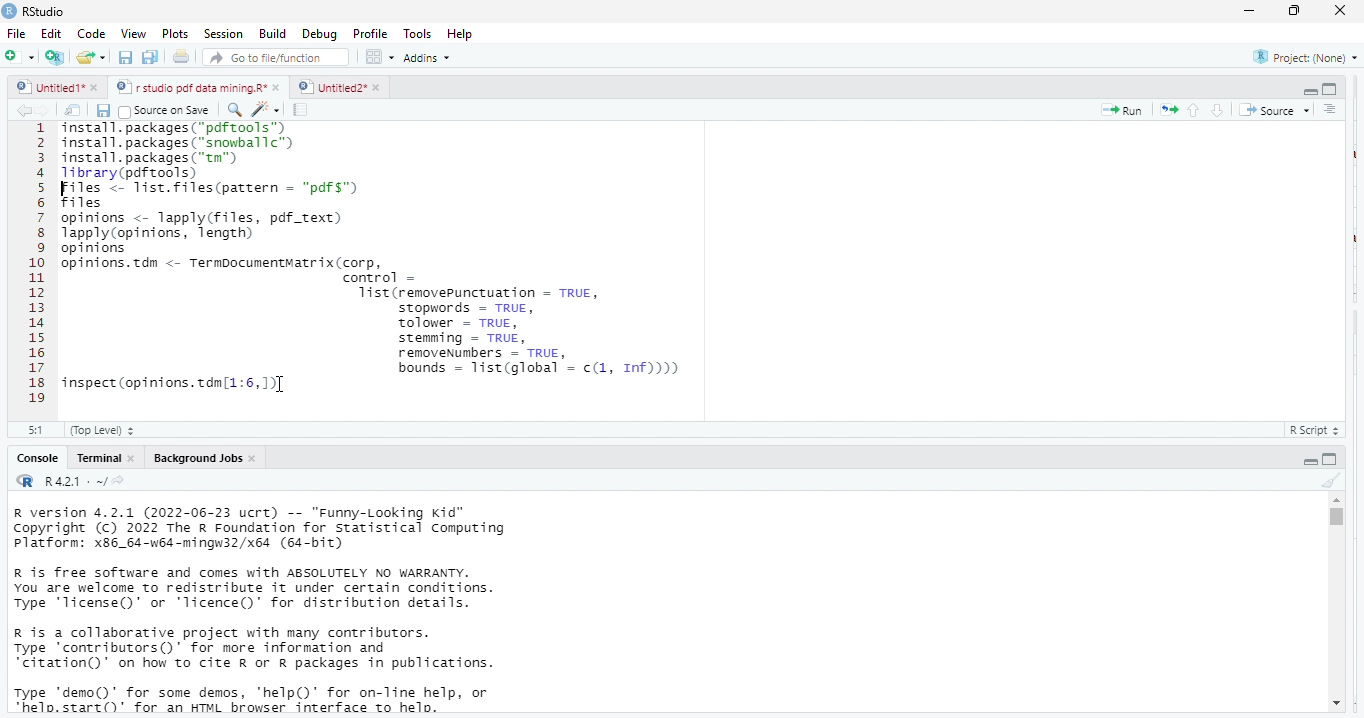 This screenshot has width=1364, height=718. I want to click on hide console, so click(1330, 89).